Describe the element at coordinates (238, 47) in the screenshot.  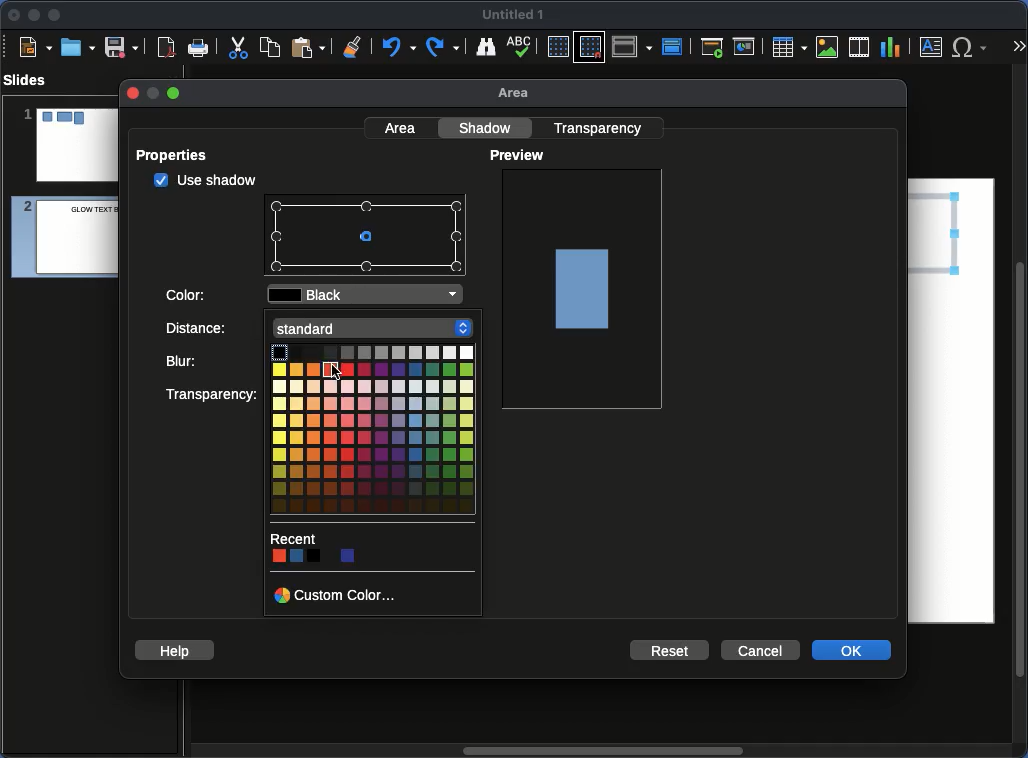
I see `Cut` at that location.